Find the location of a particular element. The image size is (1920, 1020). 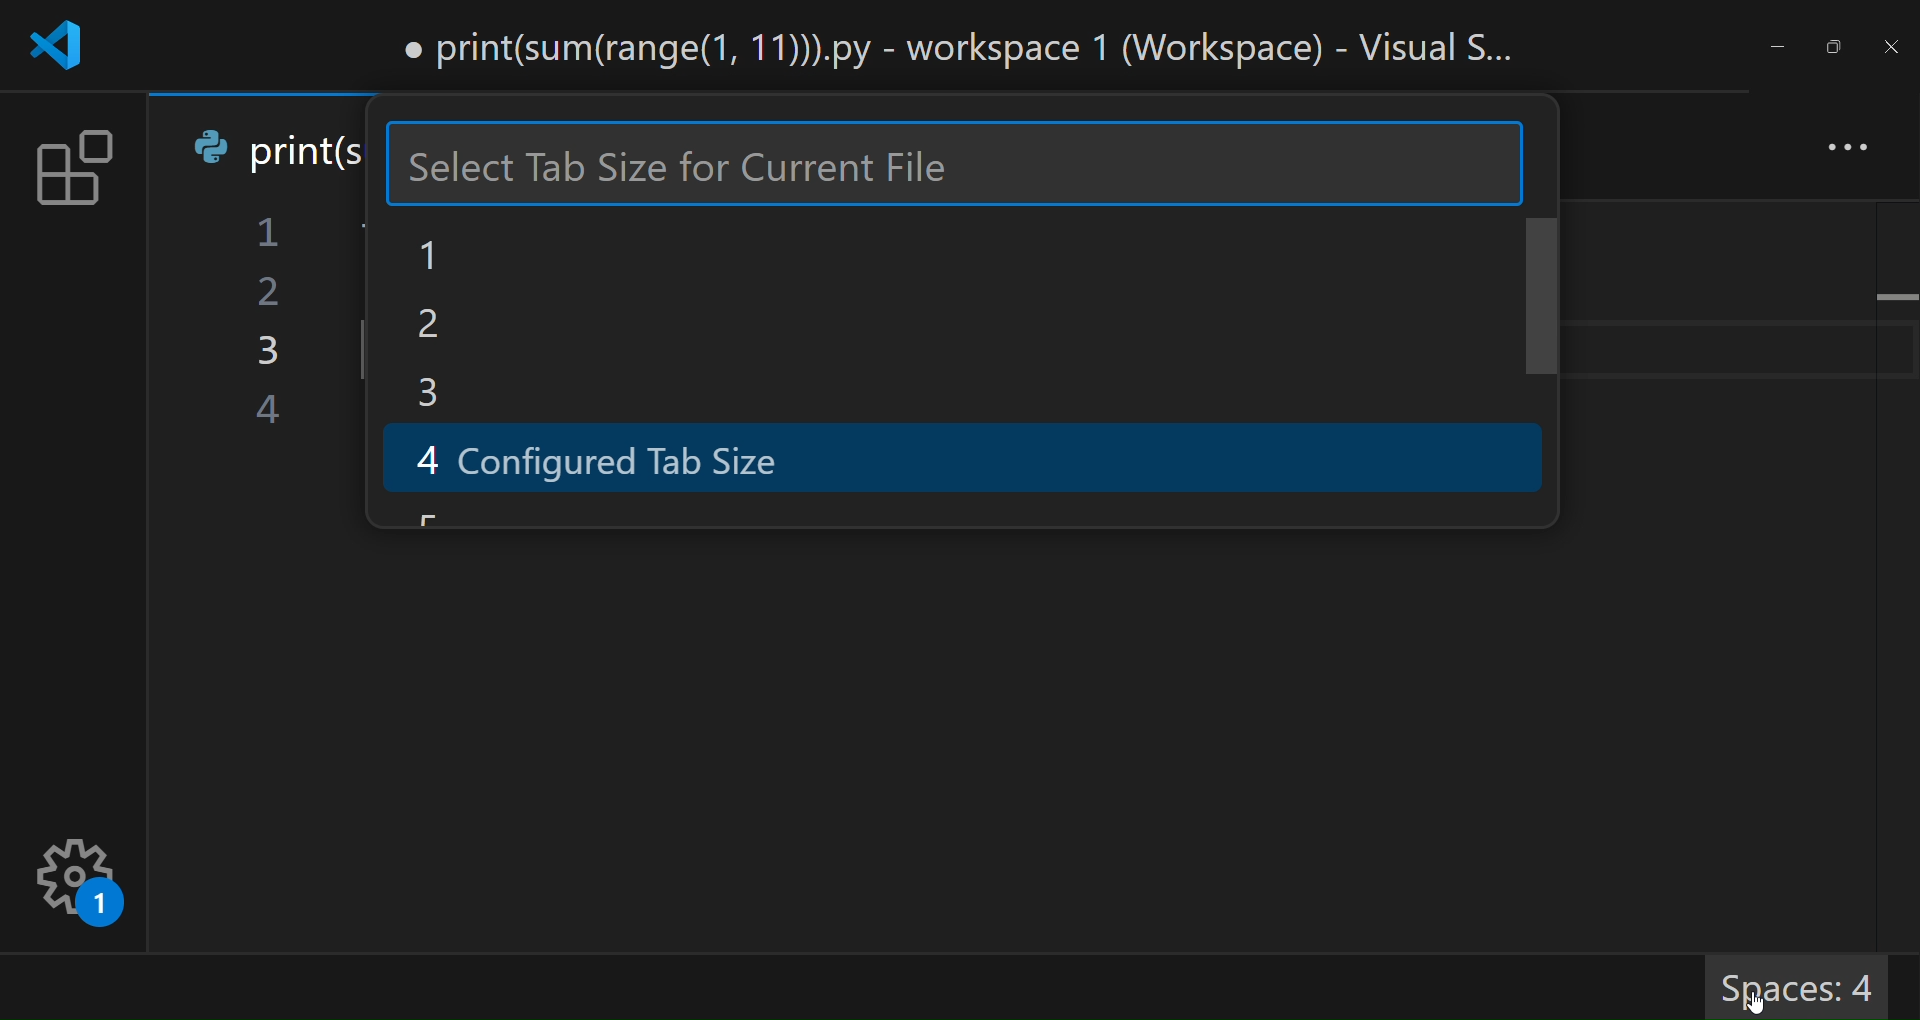

1 is located at coordinates (461, 255).